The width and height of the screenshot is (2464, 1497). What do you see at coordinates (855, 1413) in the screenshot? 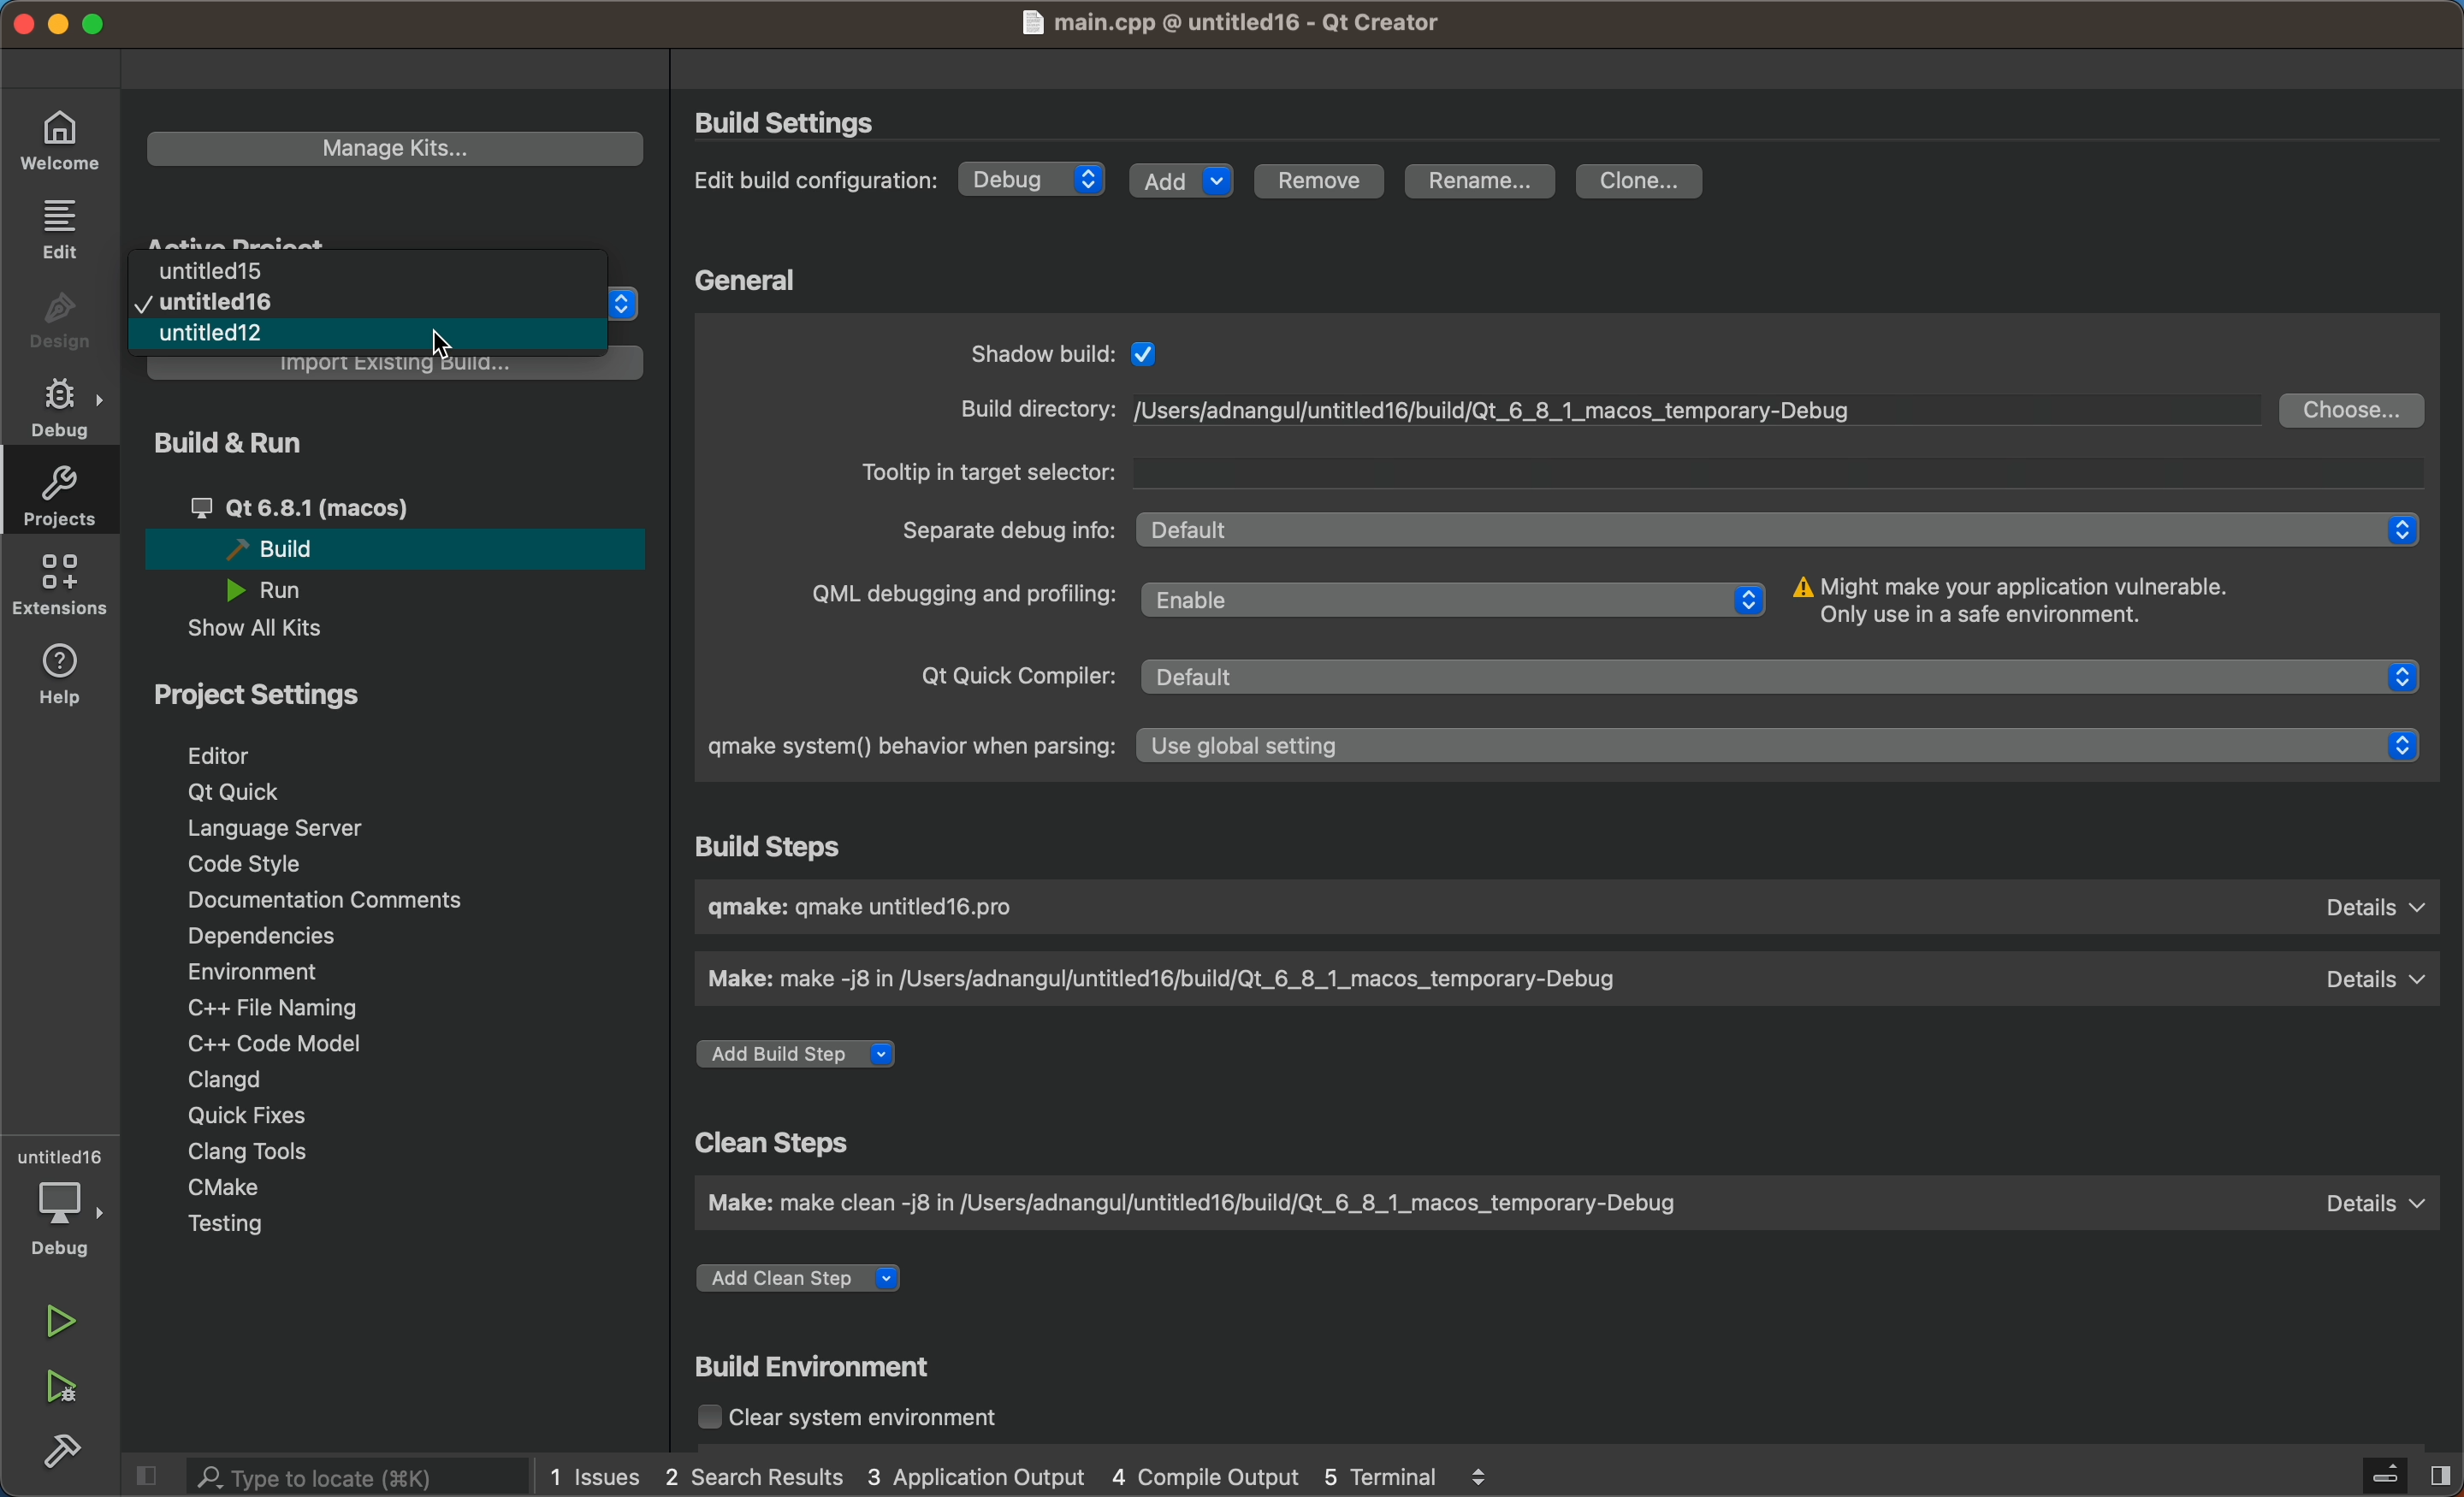
I see `clear ` at bounding box center [855, 1413].